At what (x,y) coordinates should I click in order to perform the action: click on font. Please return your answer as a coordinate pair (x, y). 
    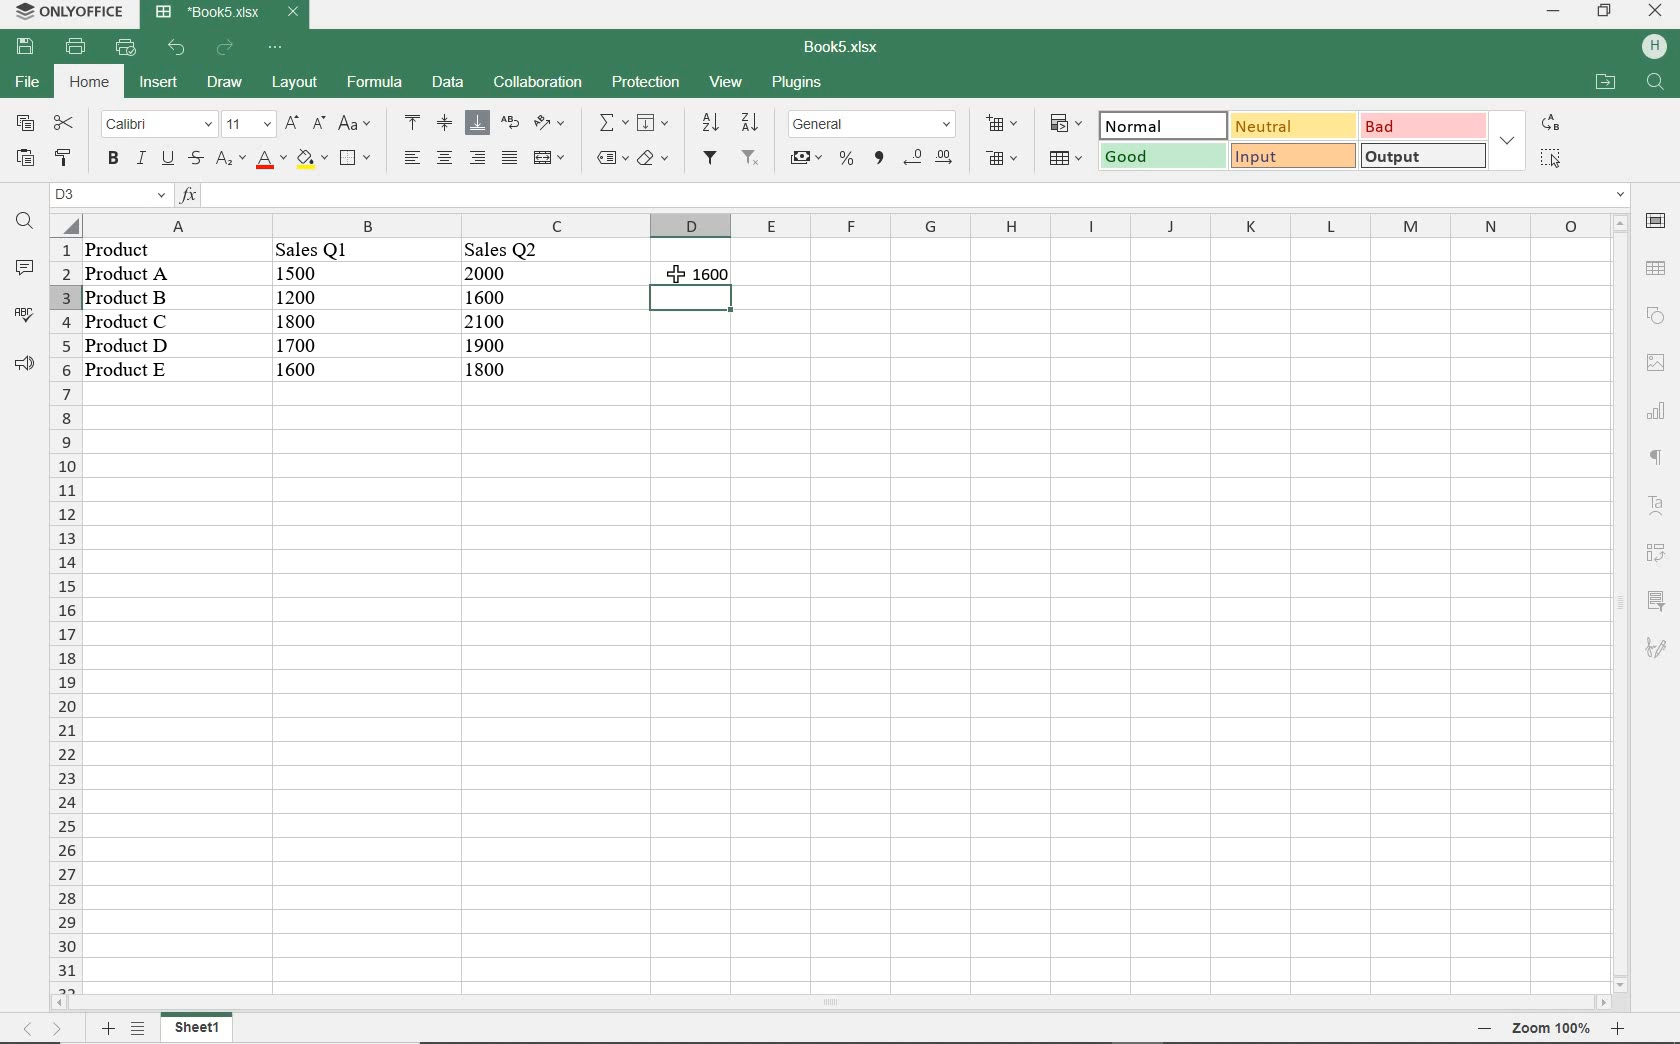
    Looking at the image, I should click on (155, 125).